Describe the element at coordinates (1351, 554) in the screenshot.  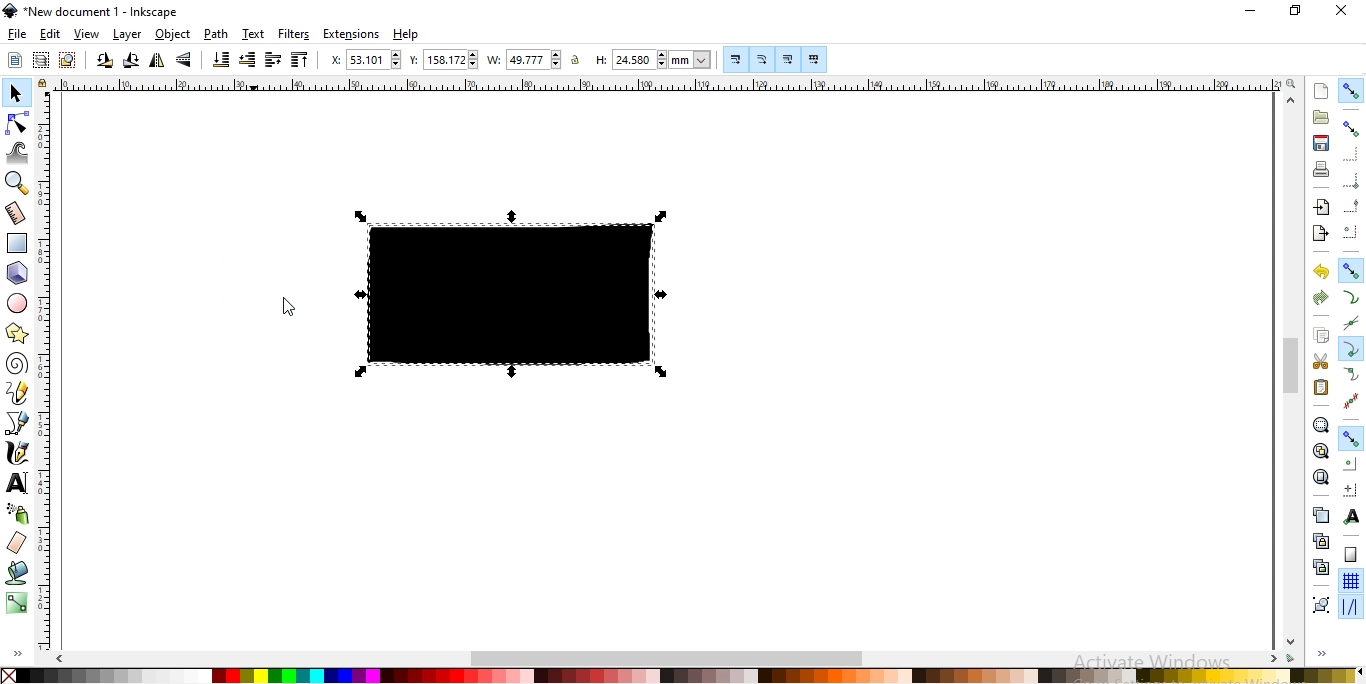
I see `snap to page border` at that location.